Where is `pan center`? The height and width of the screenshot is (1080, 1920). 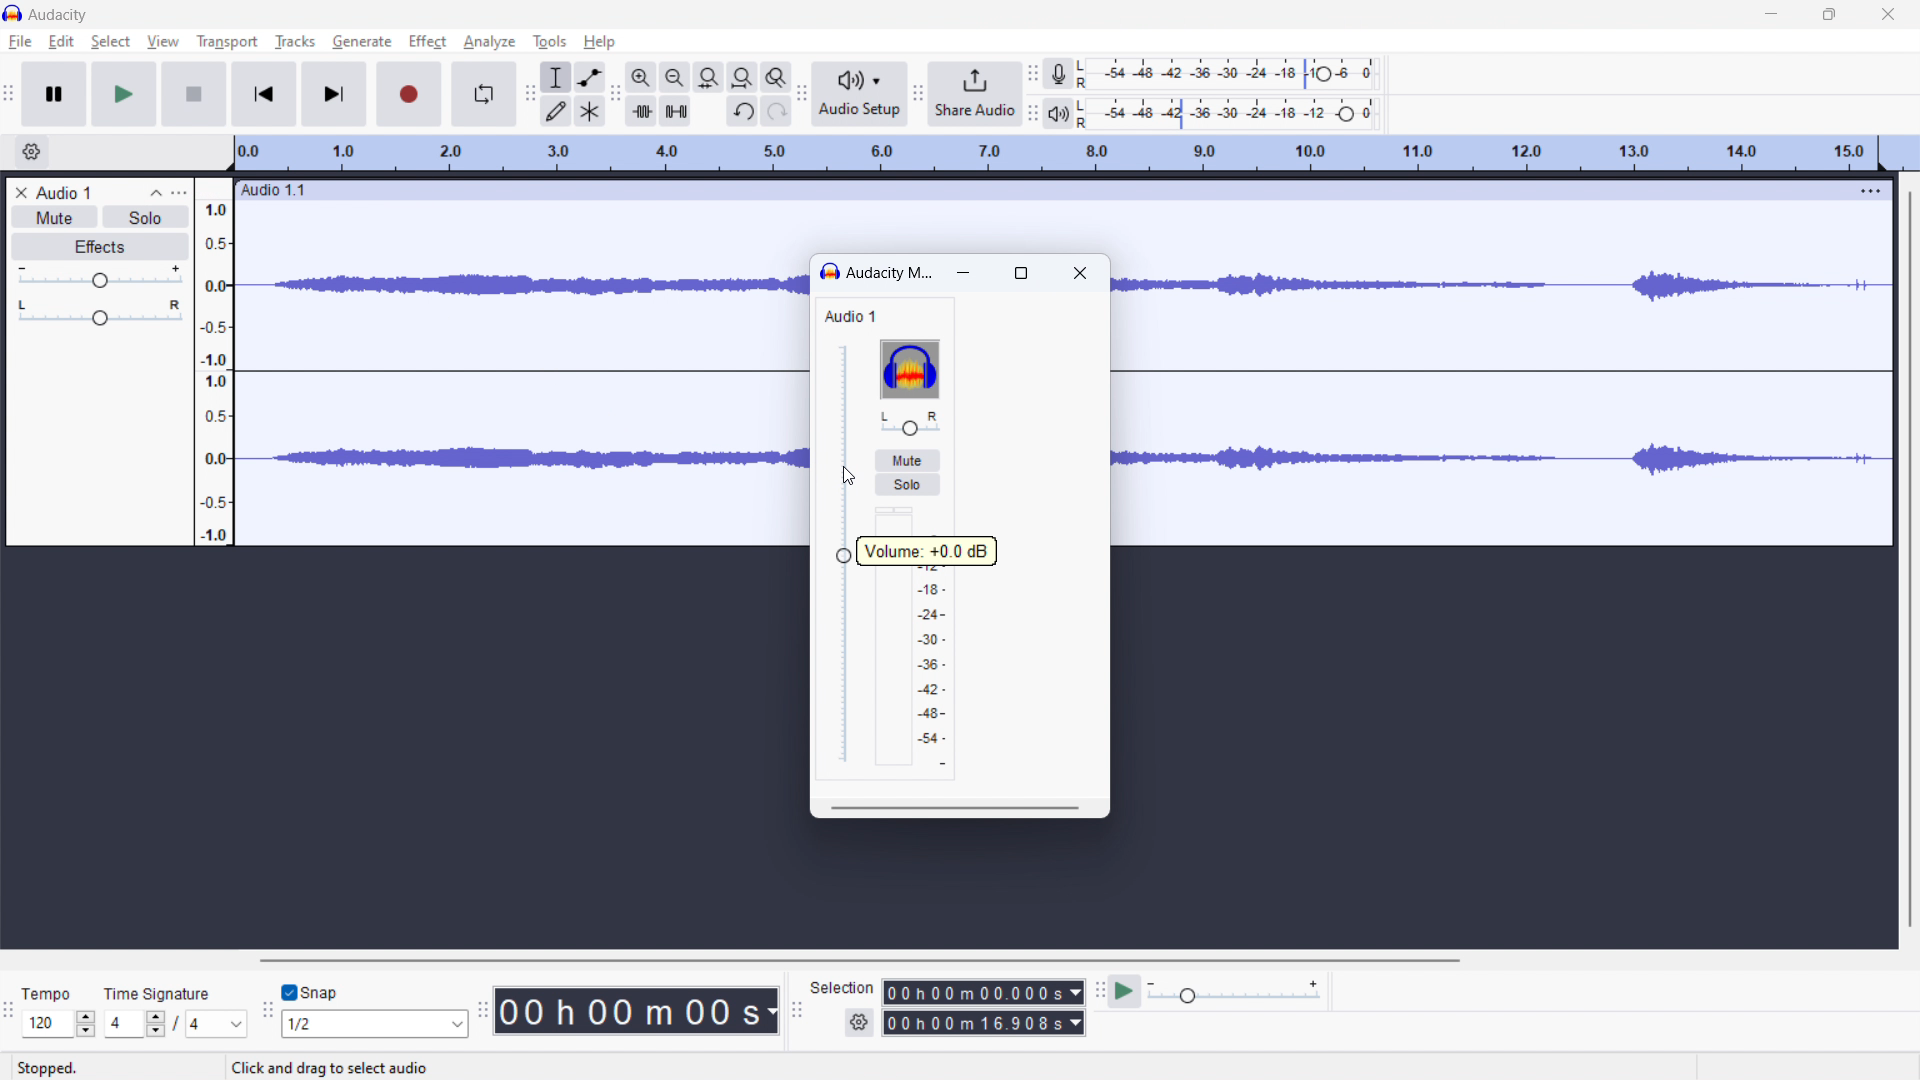 pan center is located at coordinates (909, 423).